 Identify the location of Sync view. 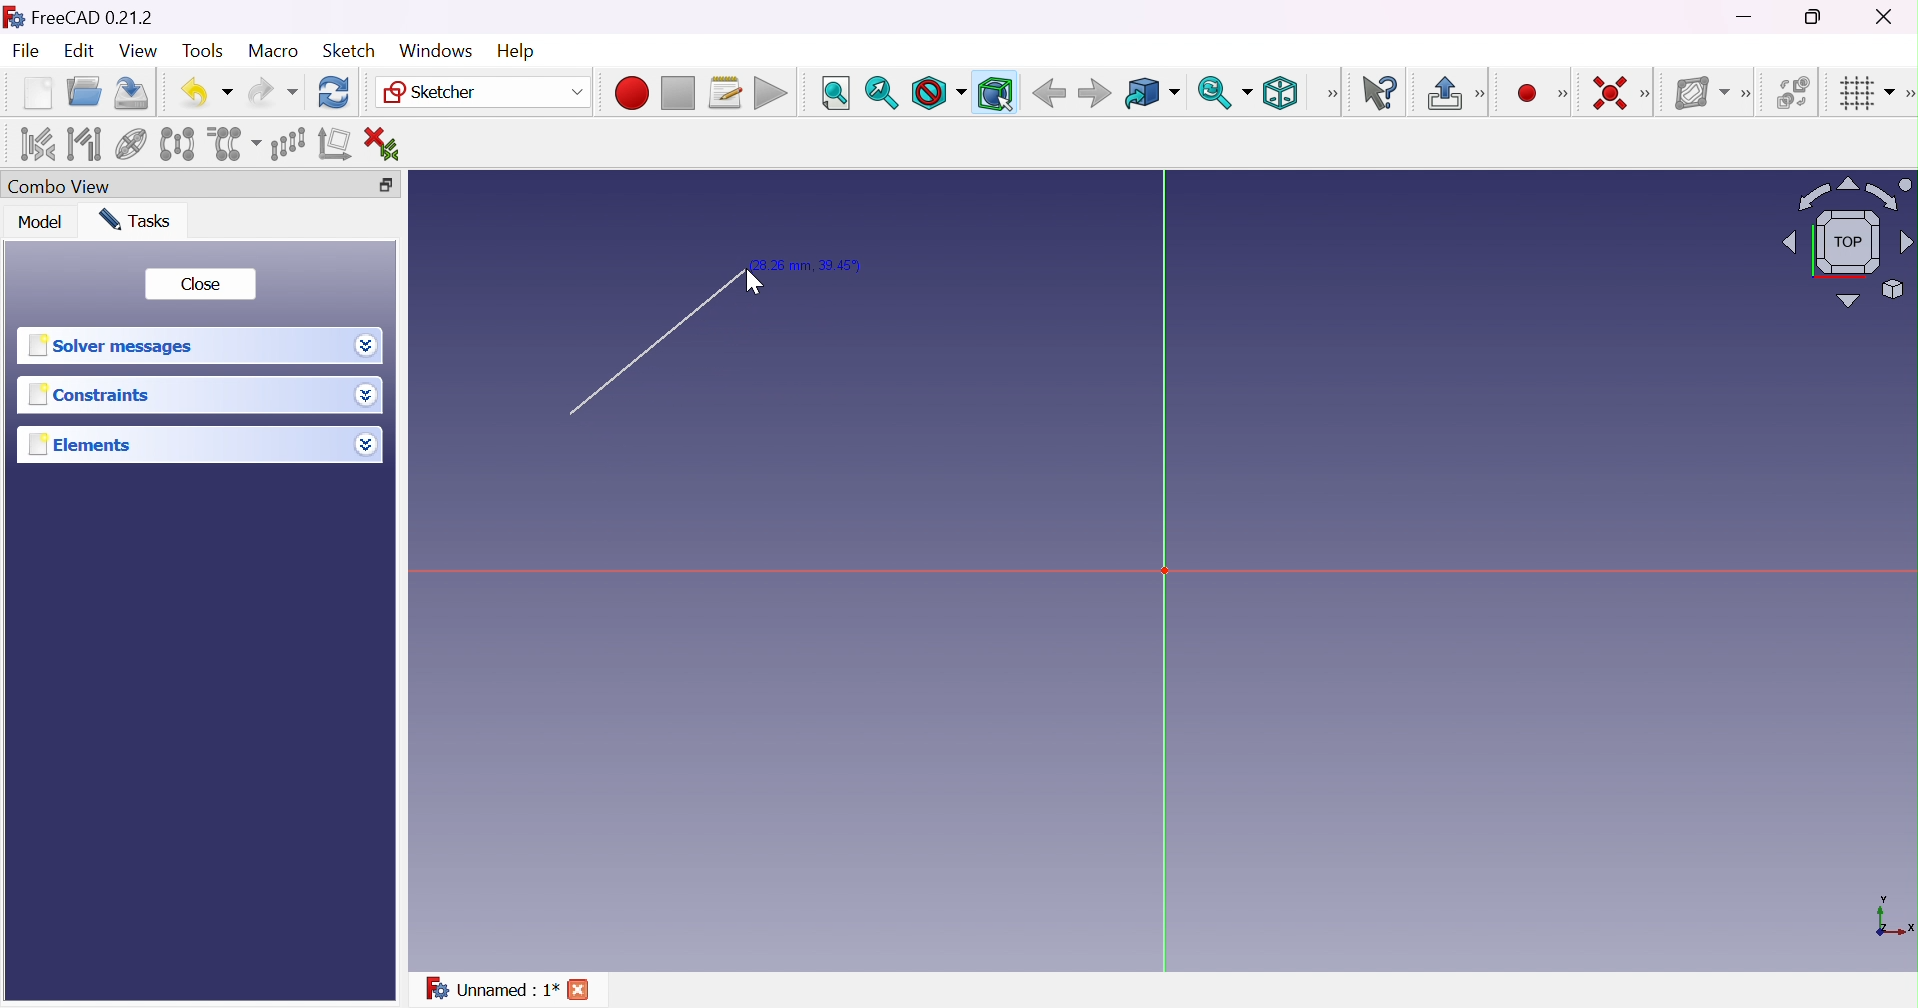
(1225, 92).